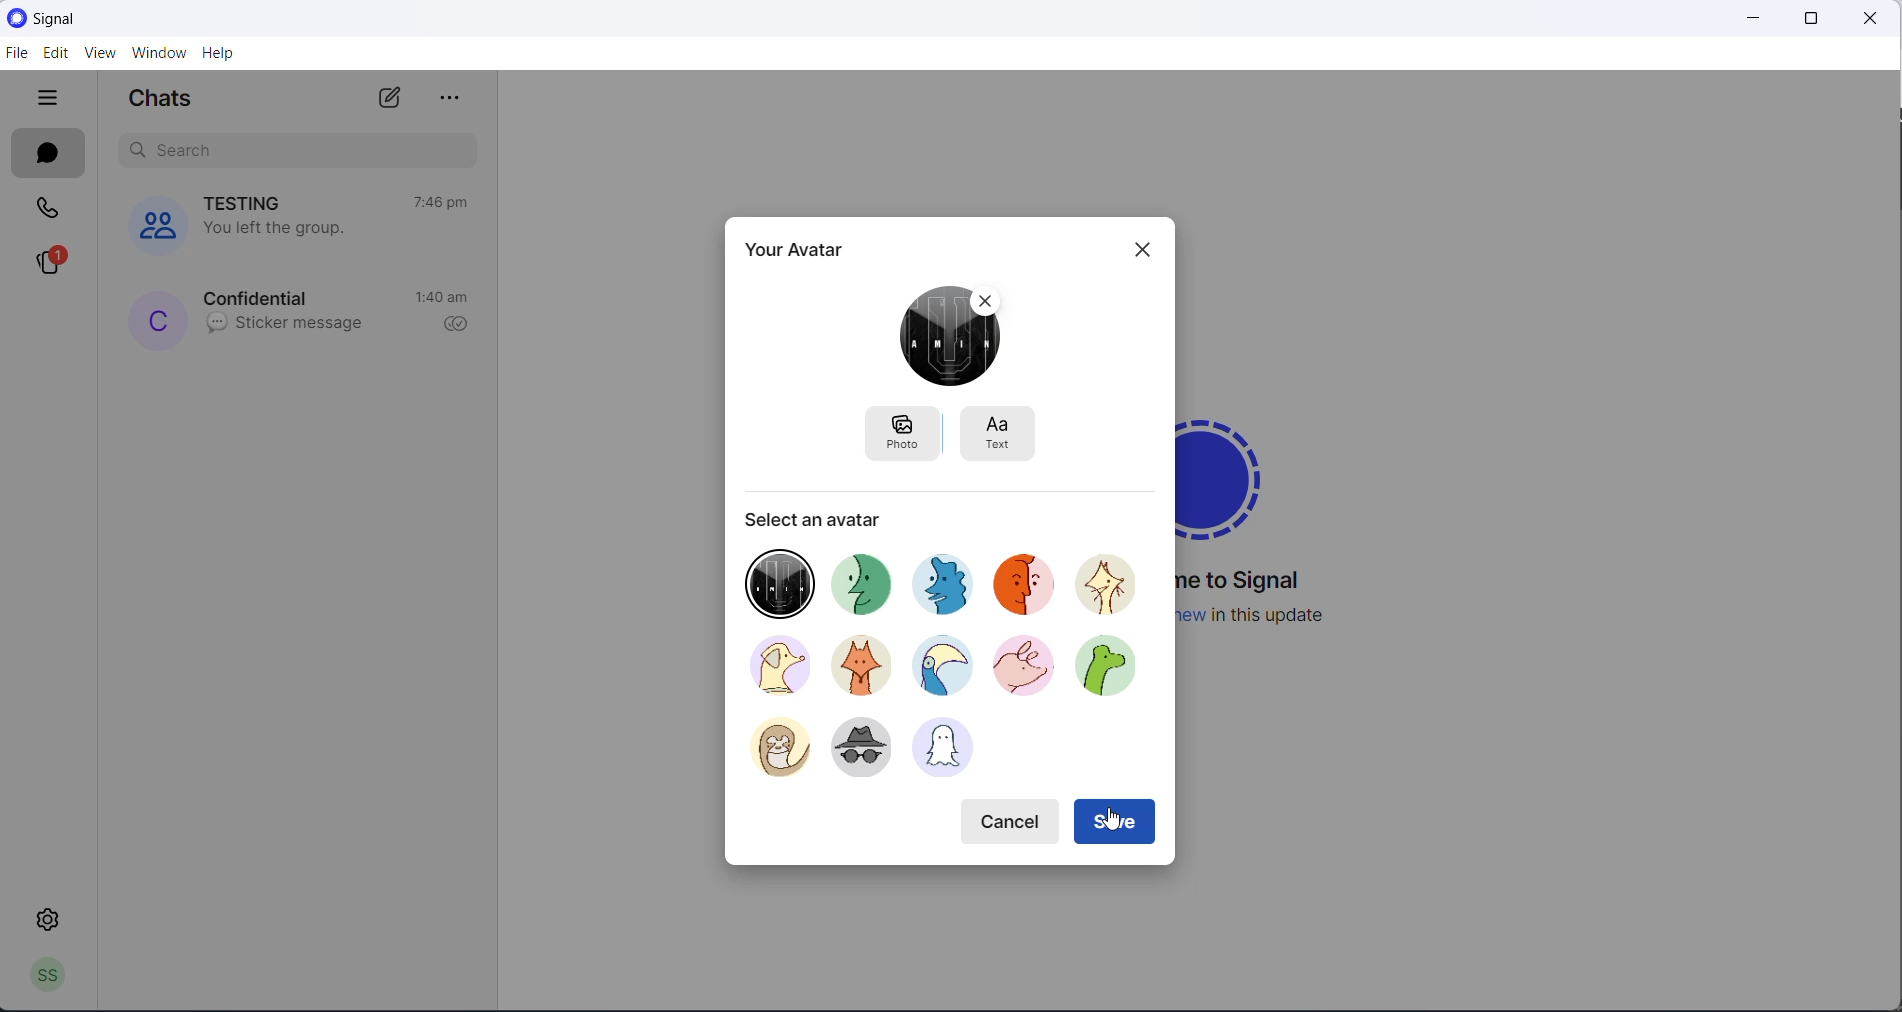 The height and width of the screenshot is (1012, 1902). Describe the element at coordinates (48, 207) in the screenshot. I see `calls` at that location.